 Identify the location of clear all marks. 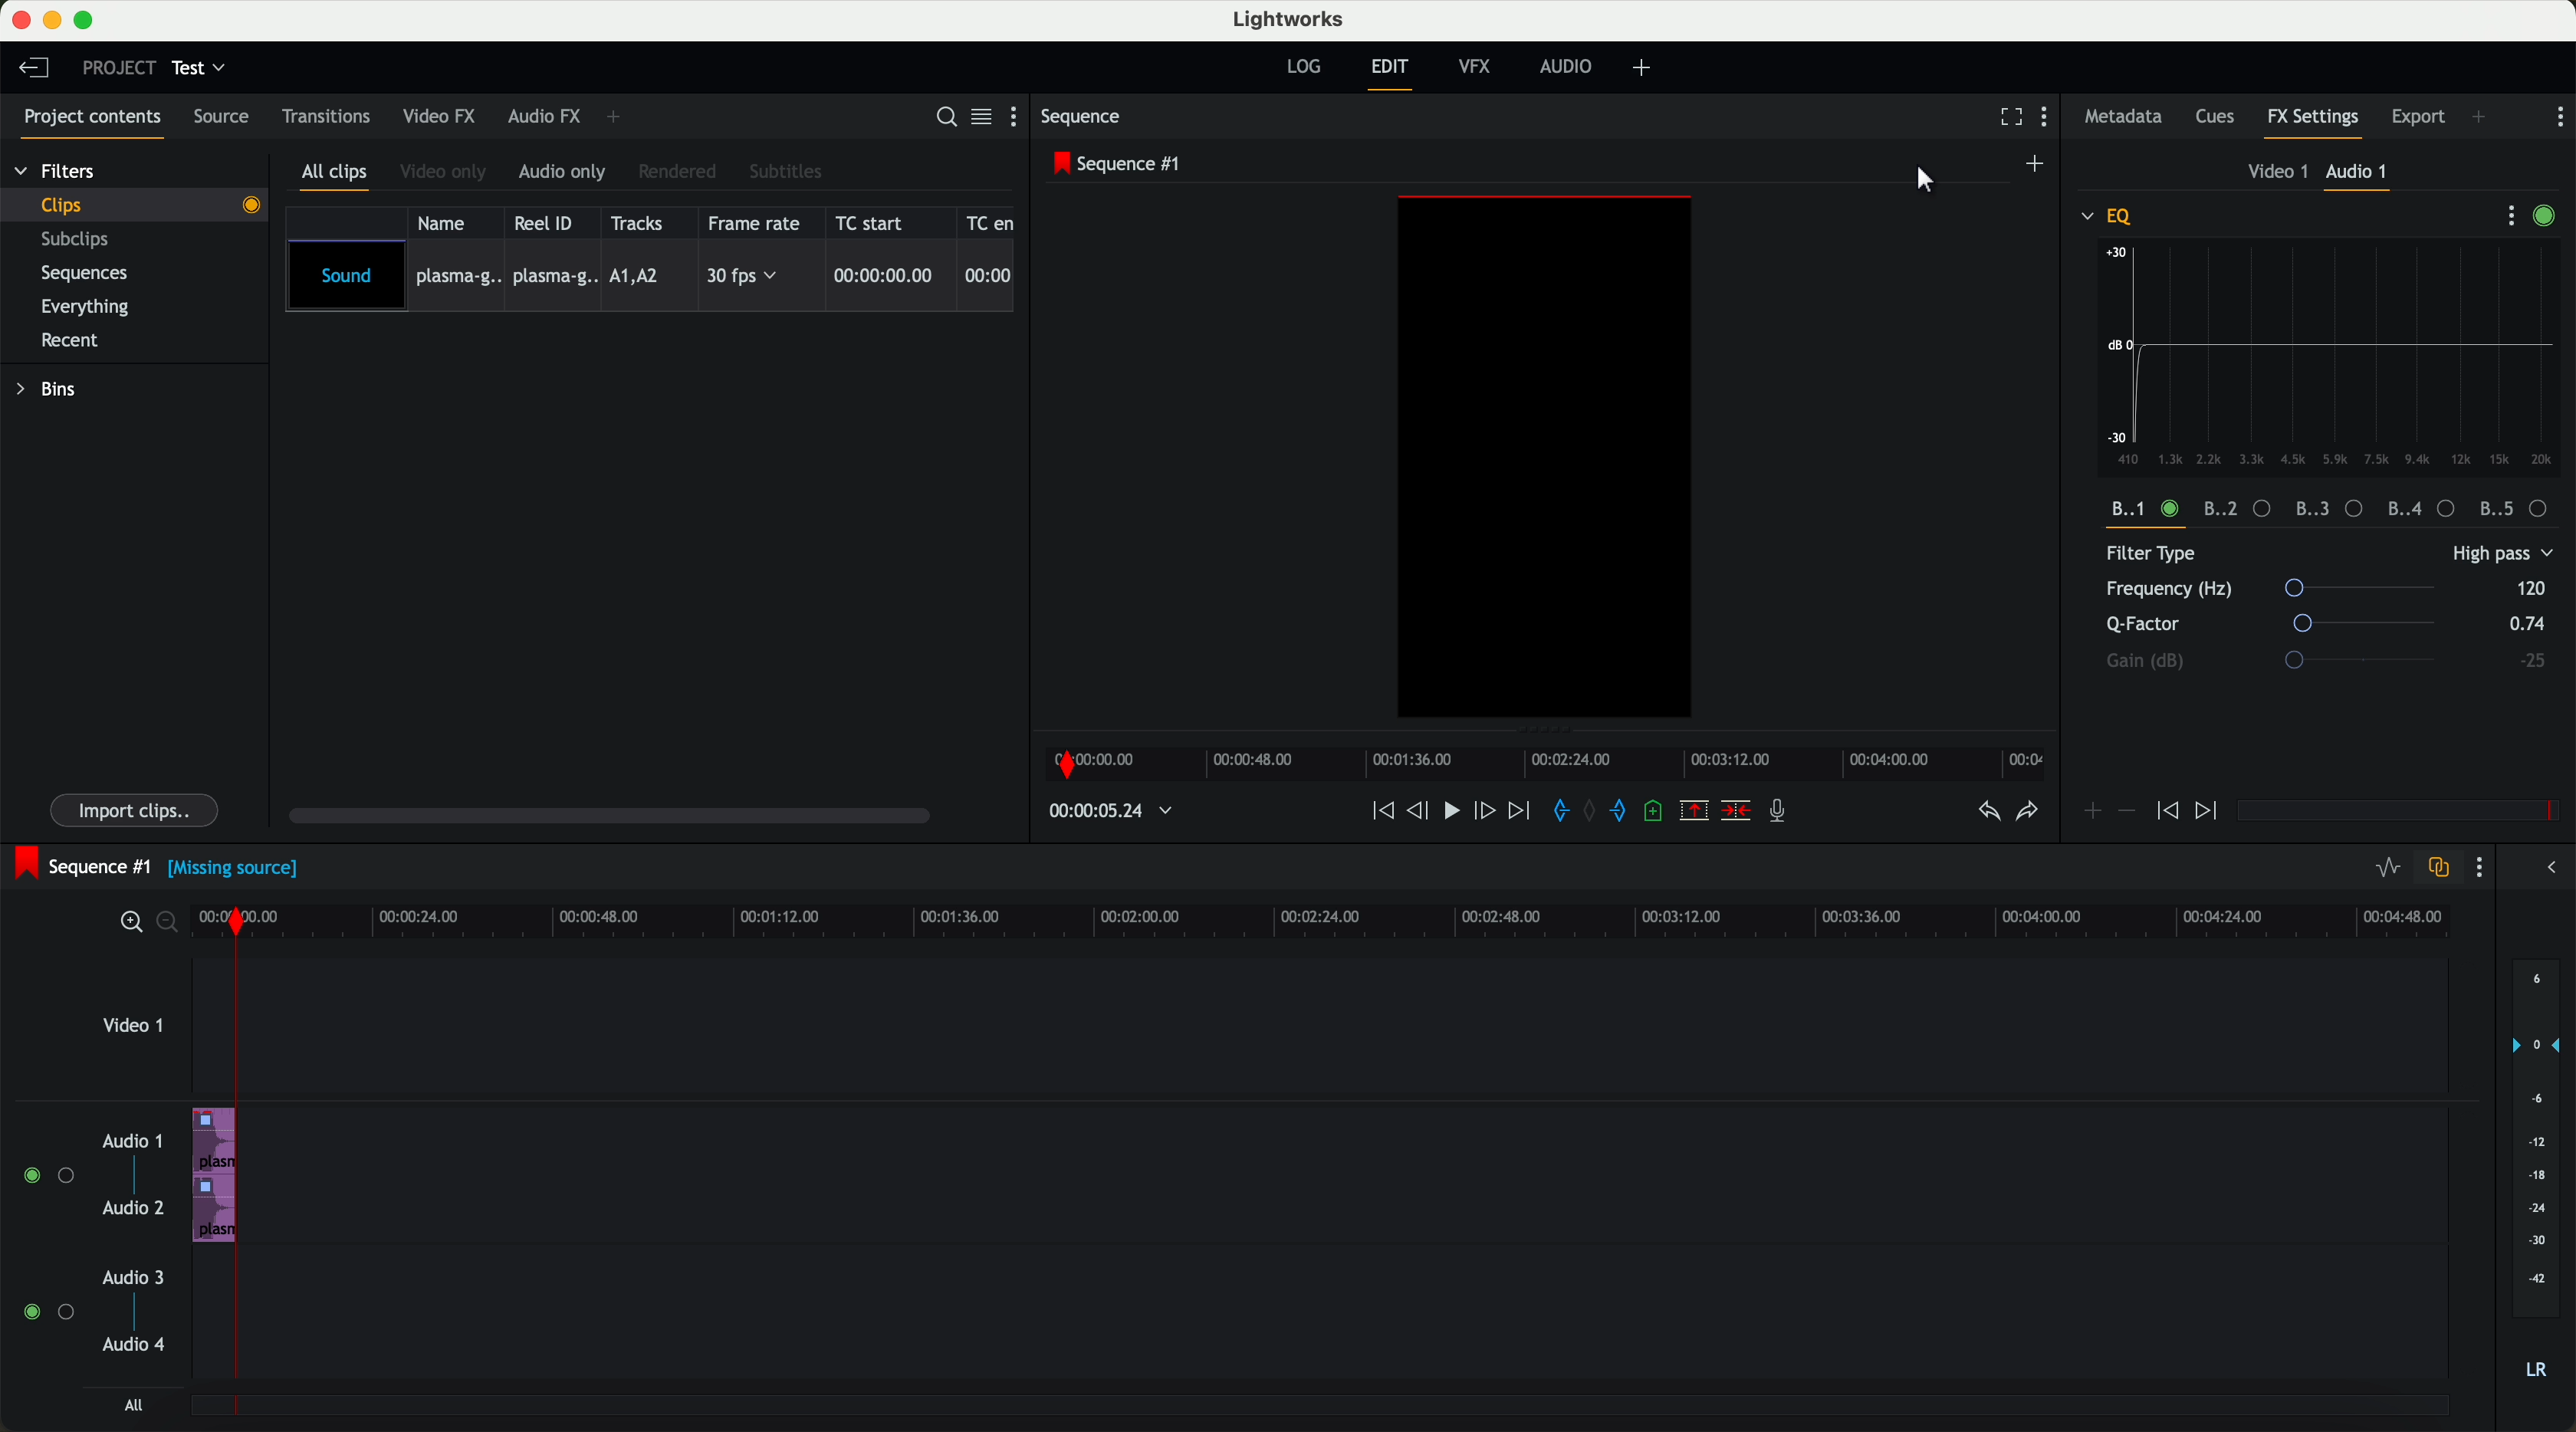
(1593, 813).